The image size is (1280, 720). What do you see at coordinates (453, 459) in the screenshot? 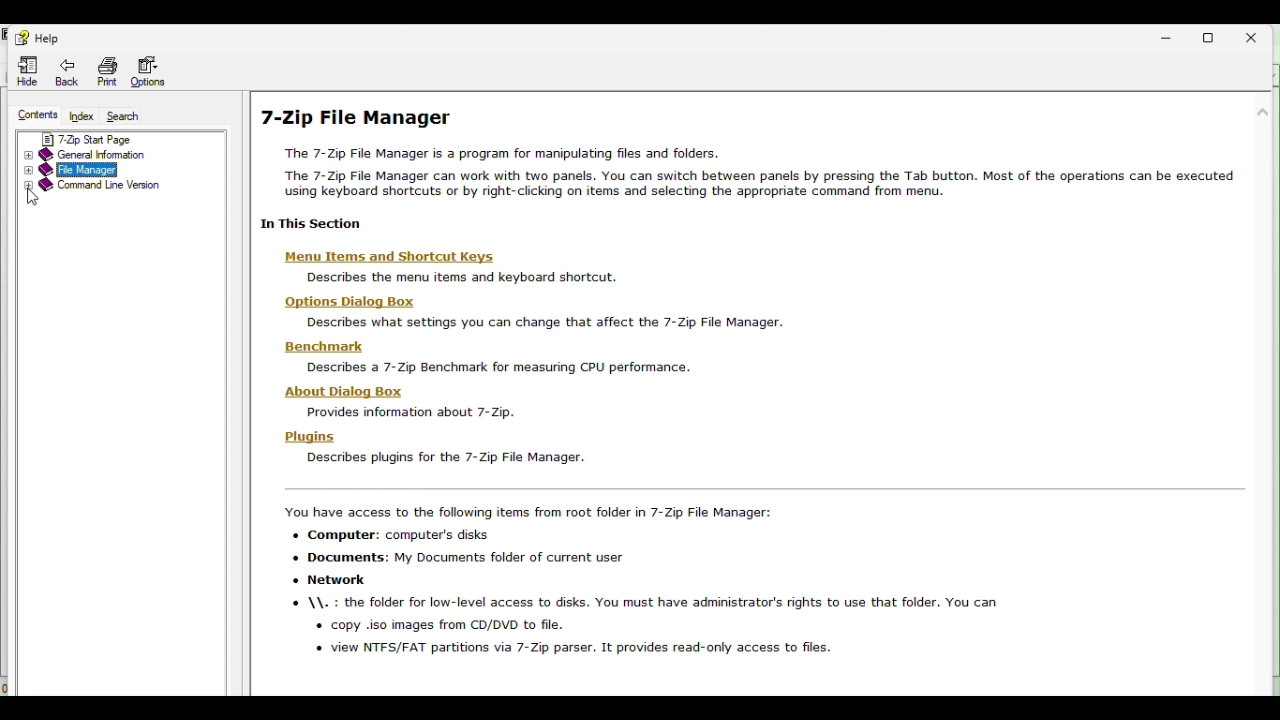
I see `I 1 Describes plugins for the 7-Zip File Manager.` at bounding box center [453, 459].